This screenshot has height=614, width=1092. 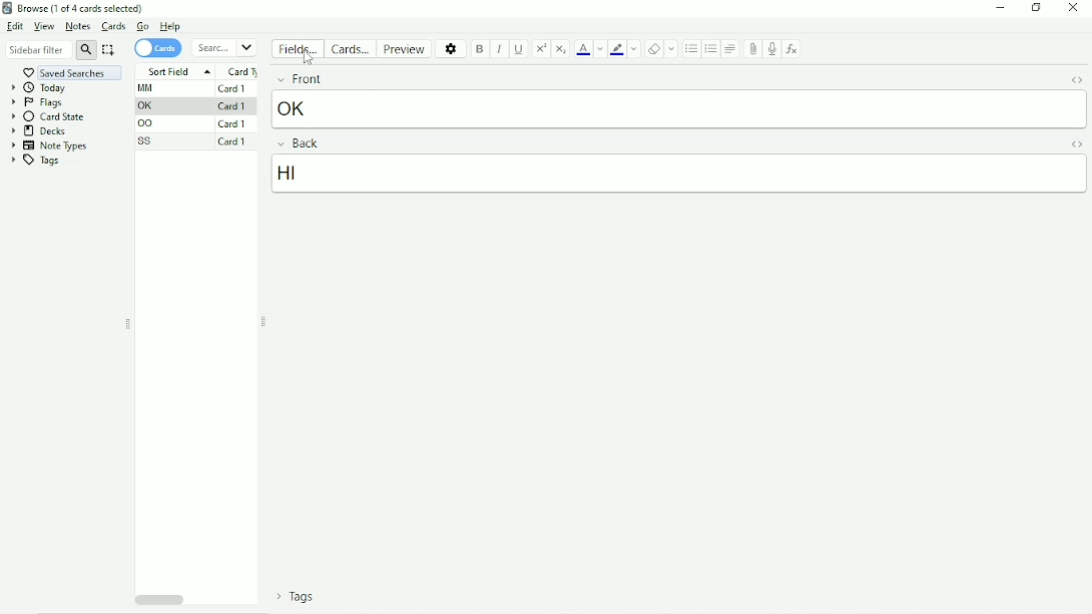 What do you see at coordinates (39, 131) in the screenshot?
I see `Decks` at bounding box center [39, 131].